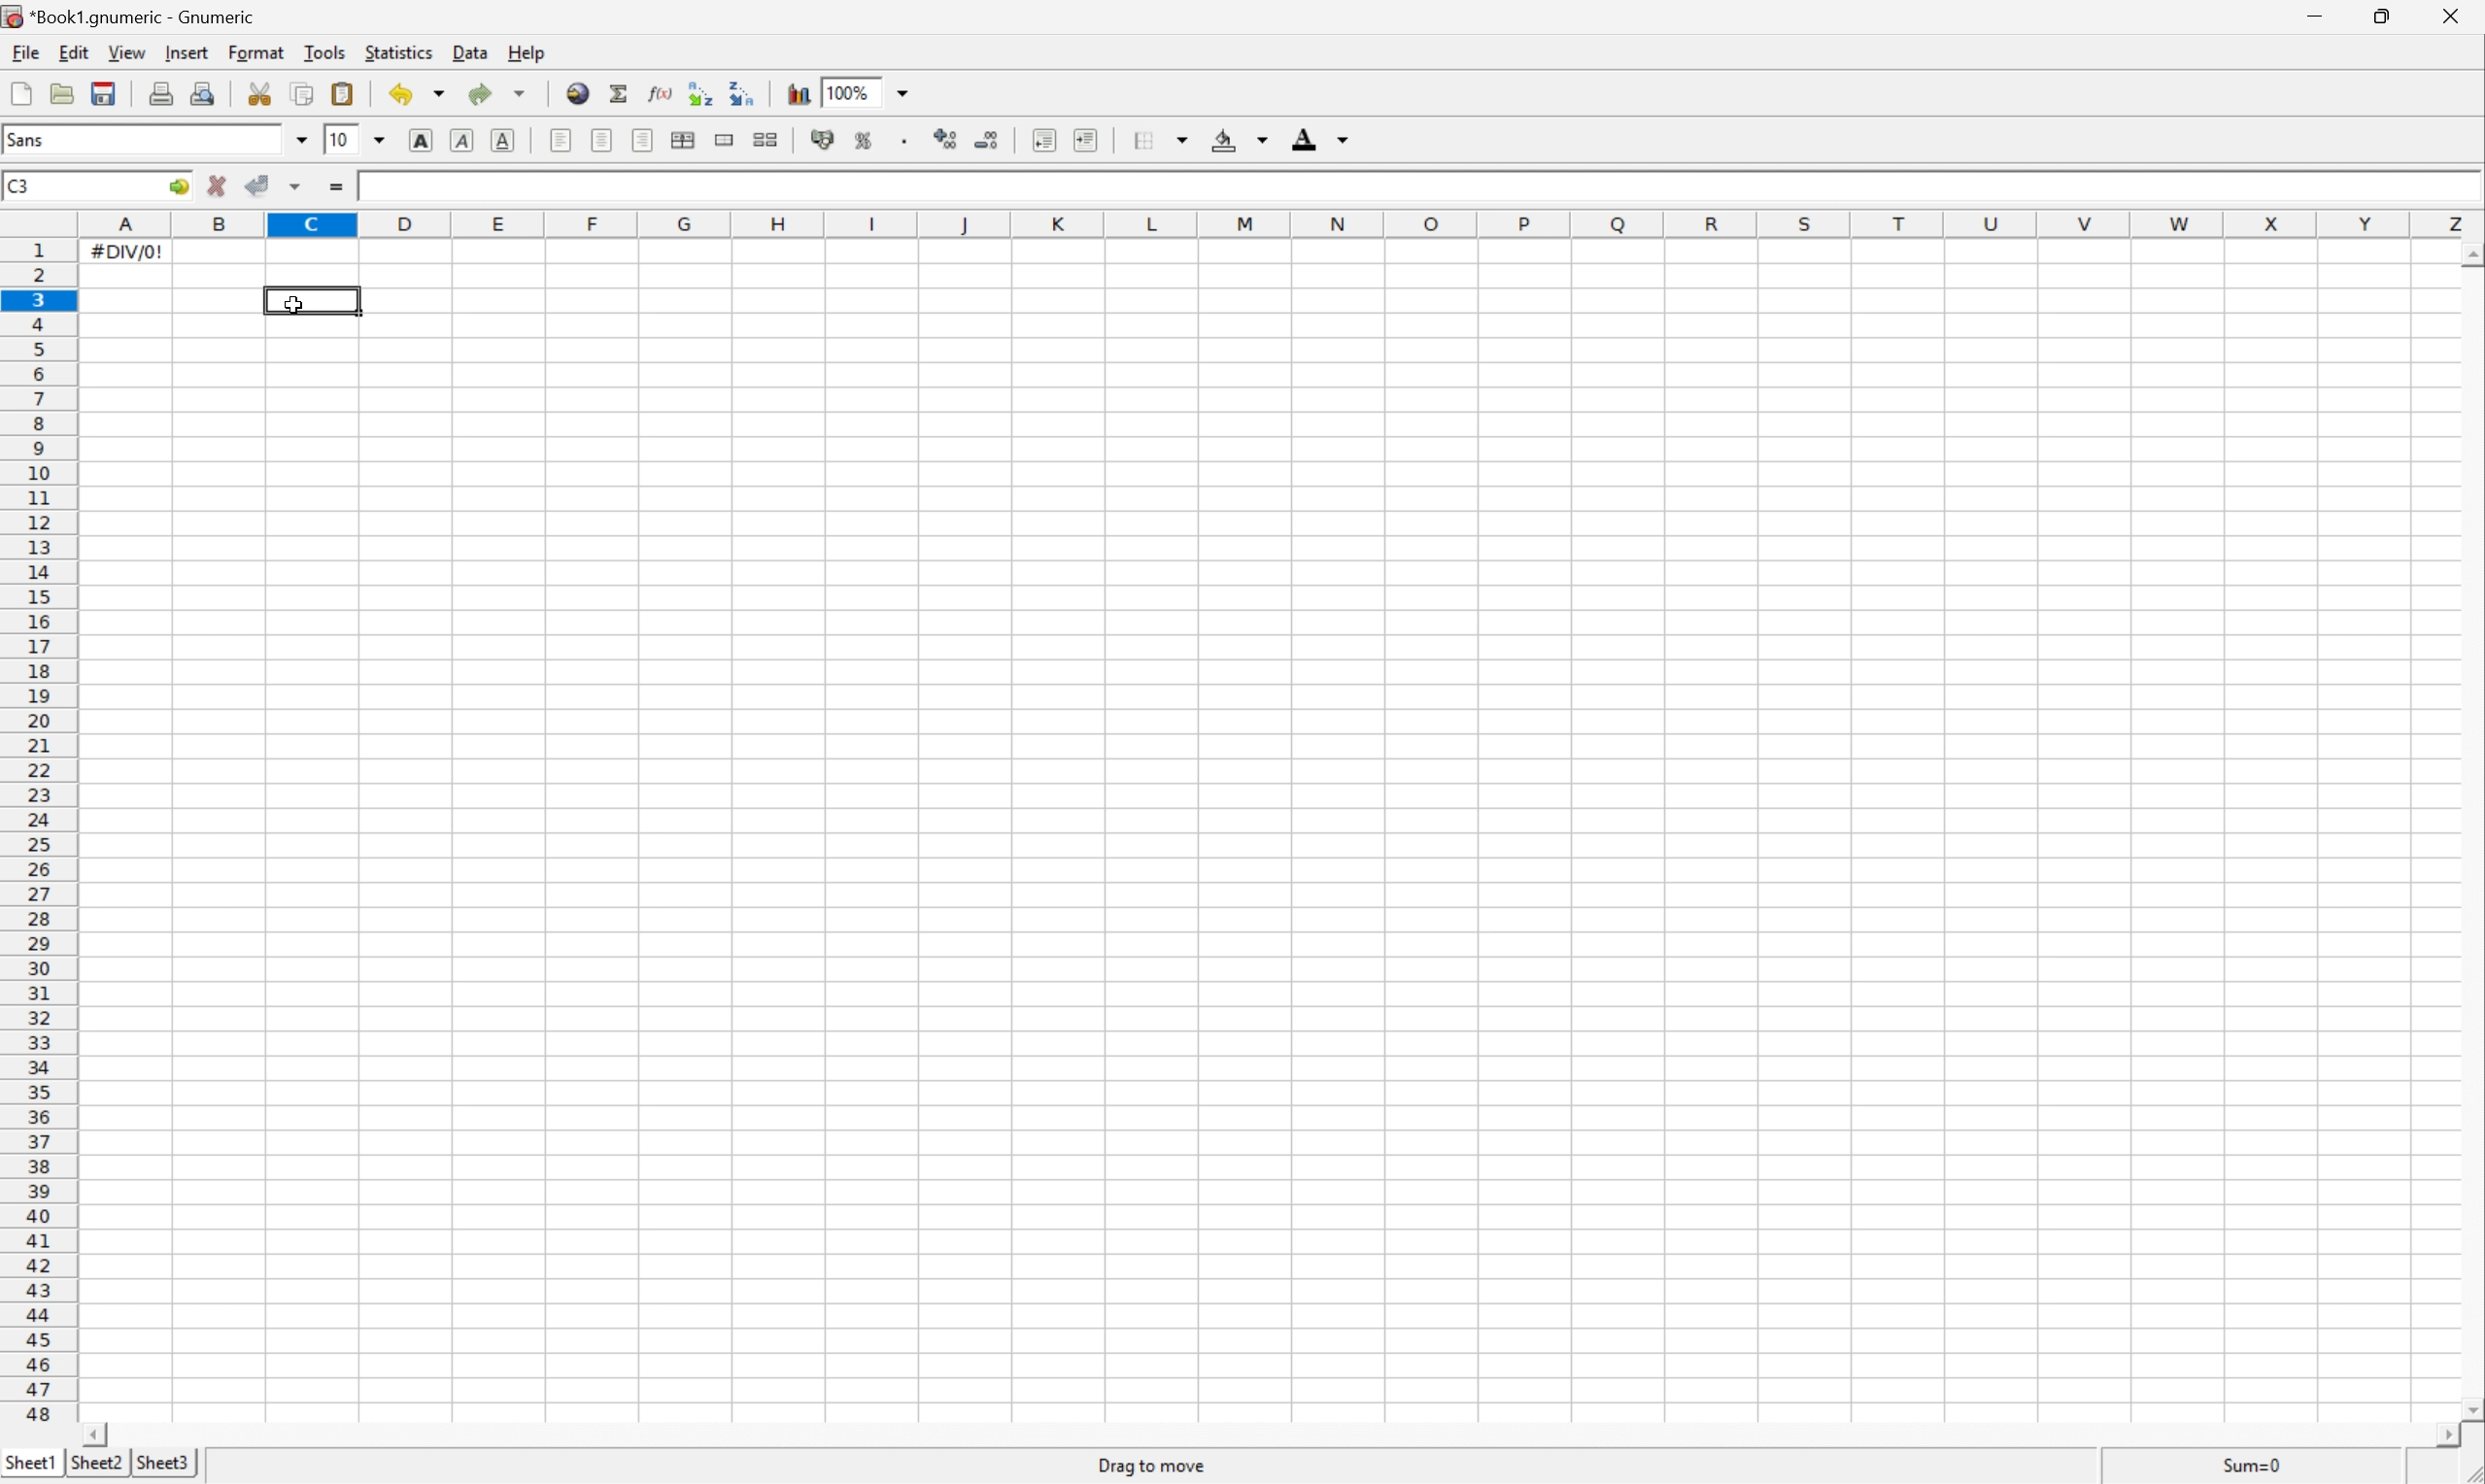  Describe the element at coordinates (1049, 139) in the screenshot. I see `Decrease the intent and align the contents to left` at that location.